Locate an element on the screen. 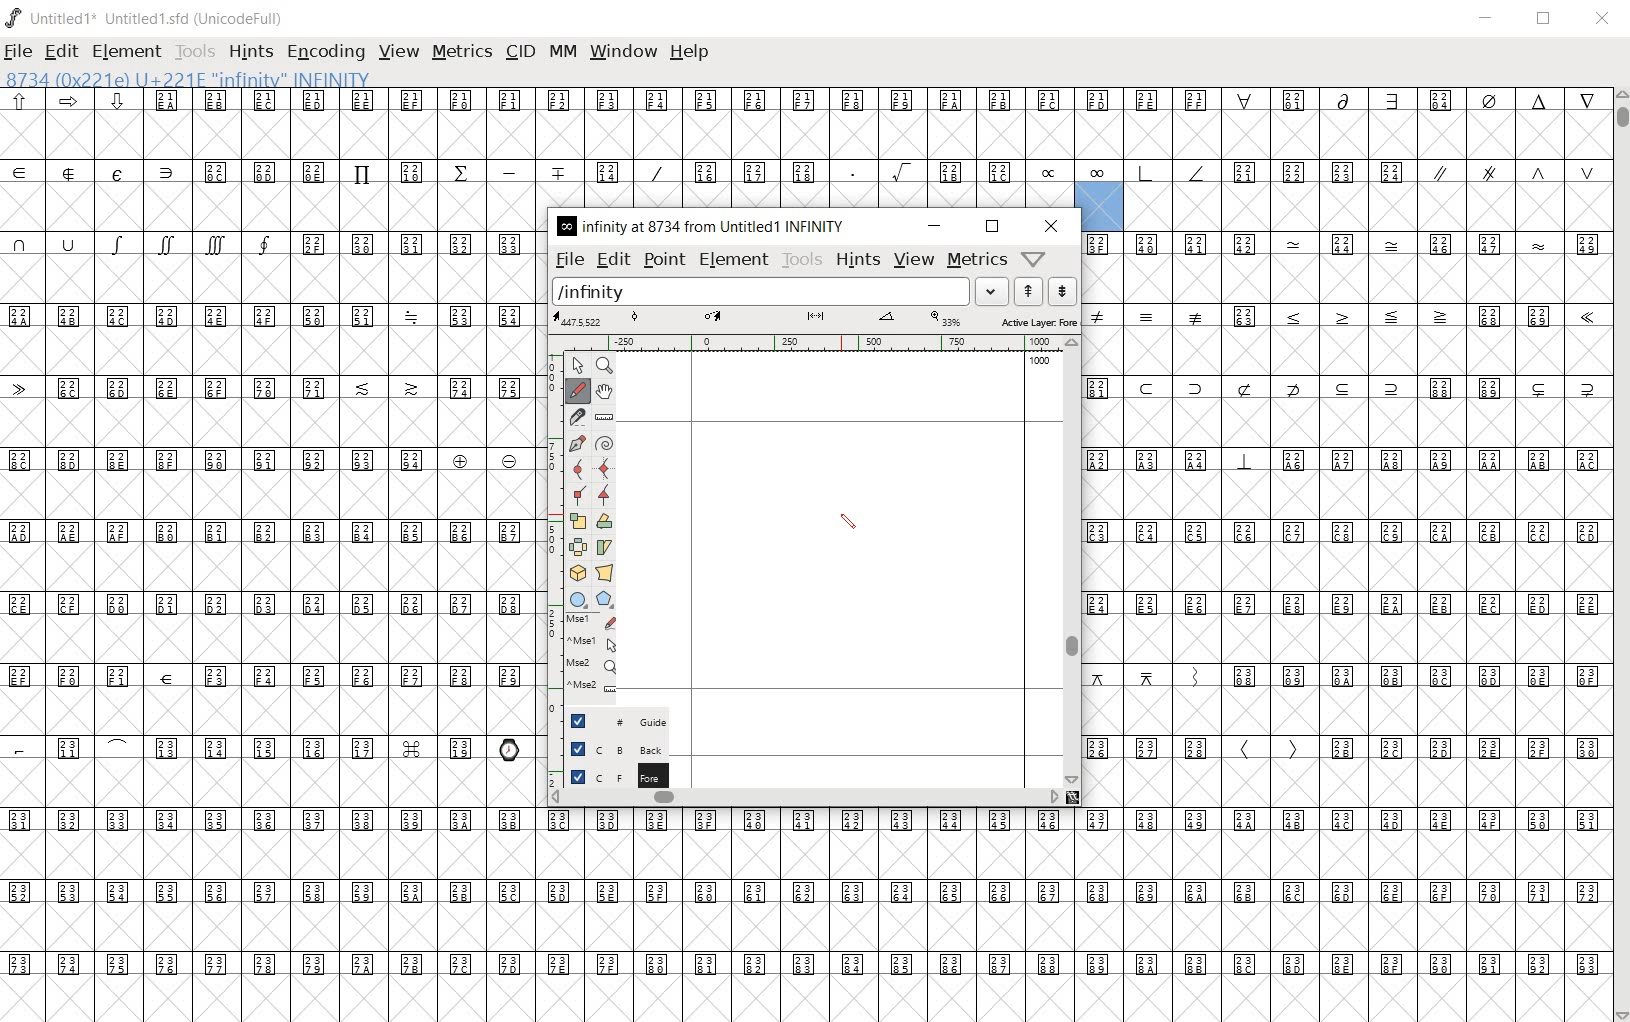  symbols is located at coordinates (1371, 317).